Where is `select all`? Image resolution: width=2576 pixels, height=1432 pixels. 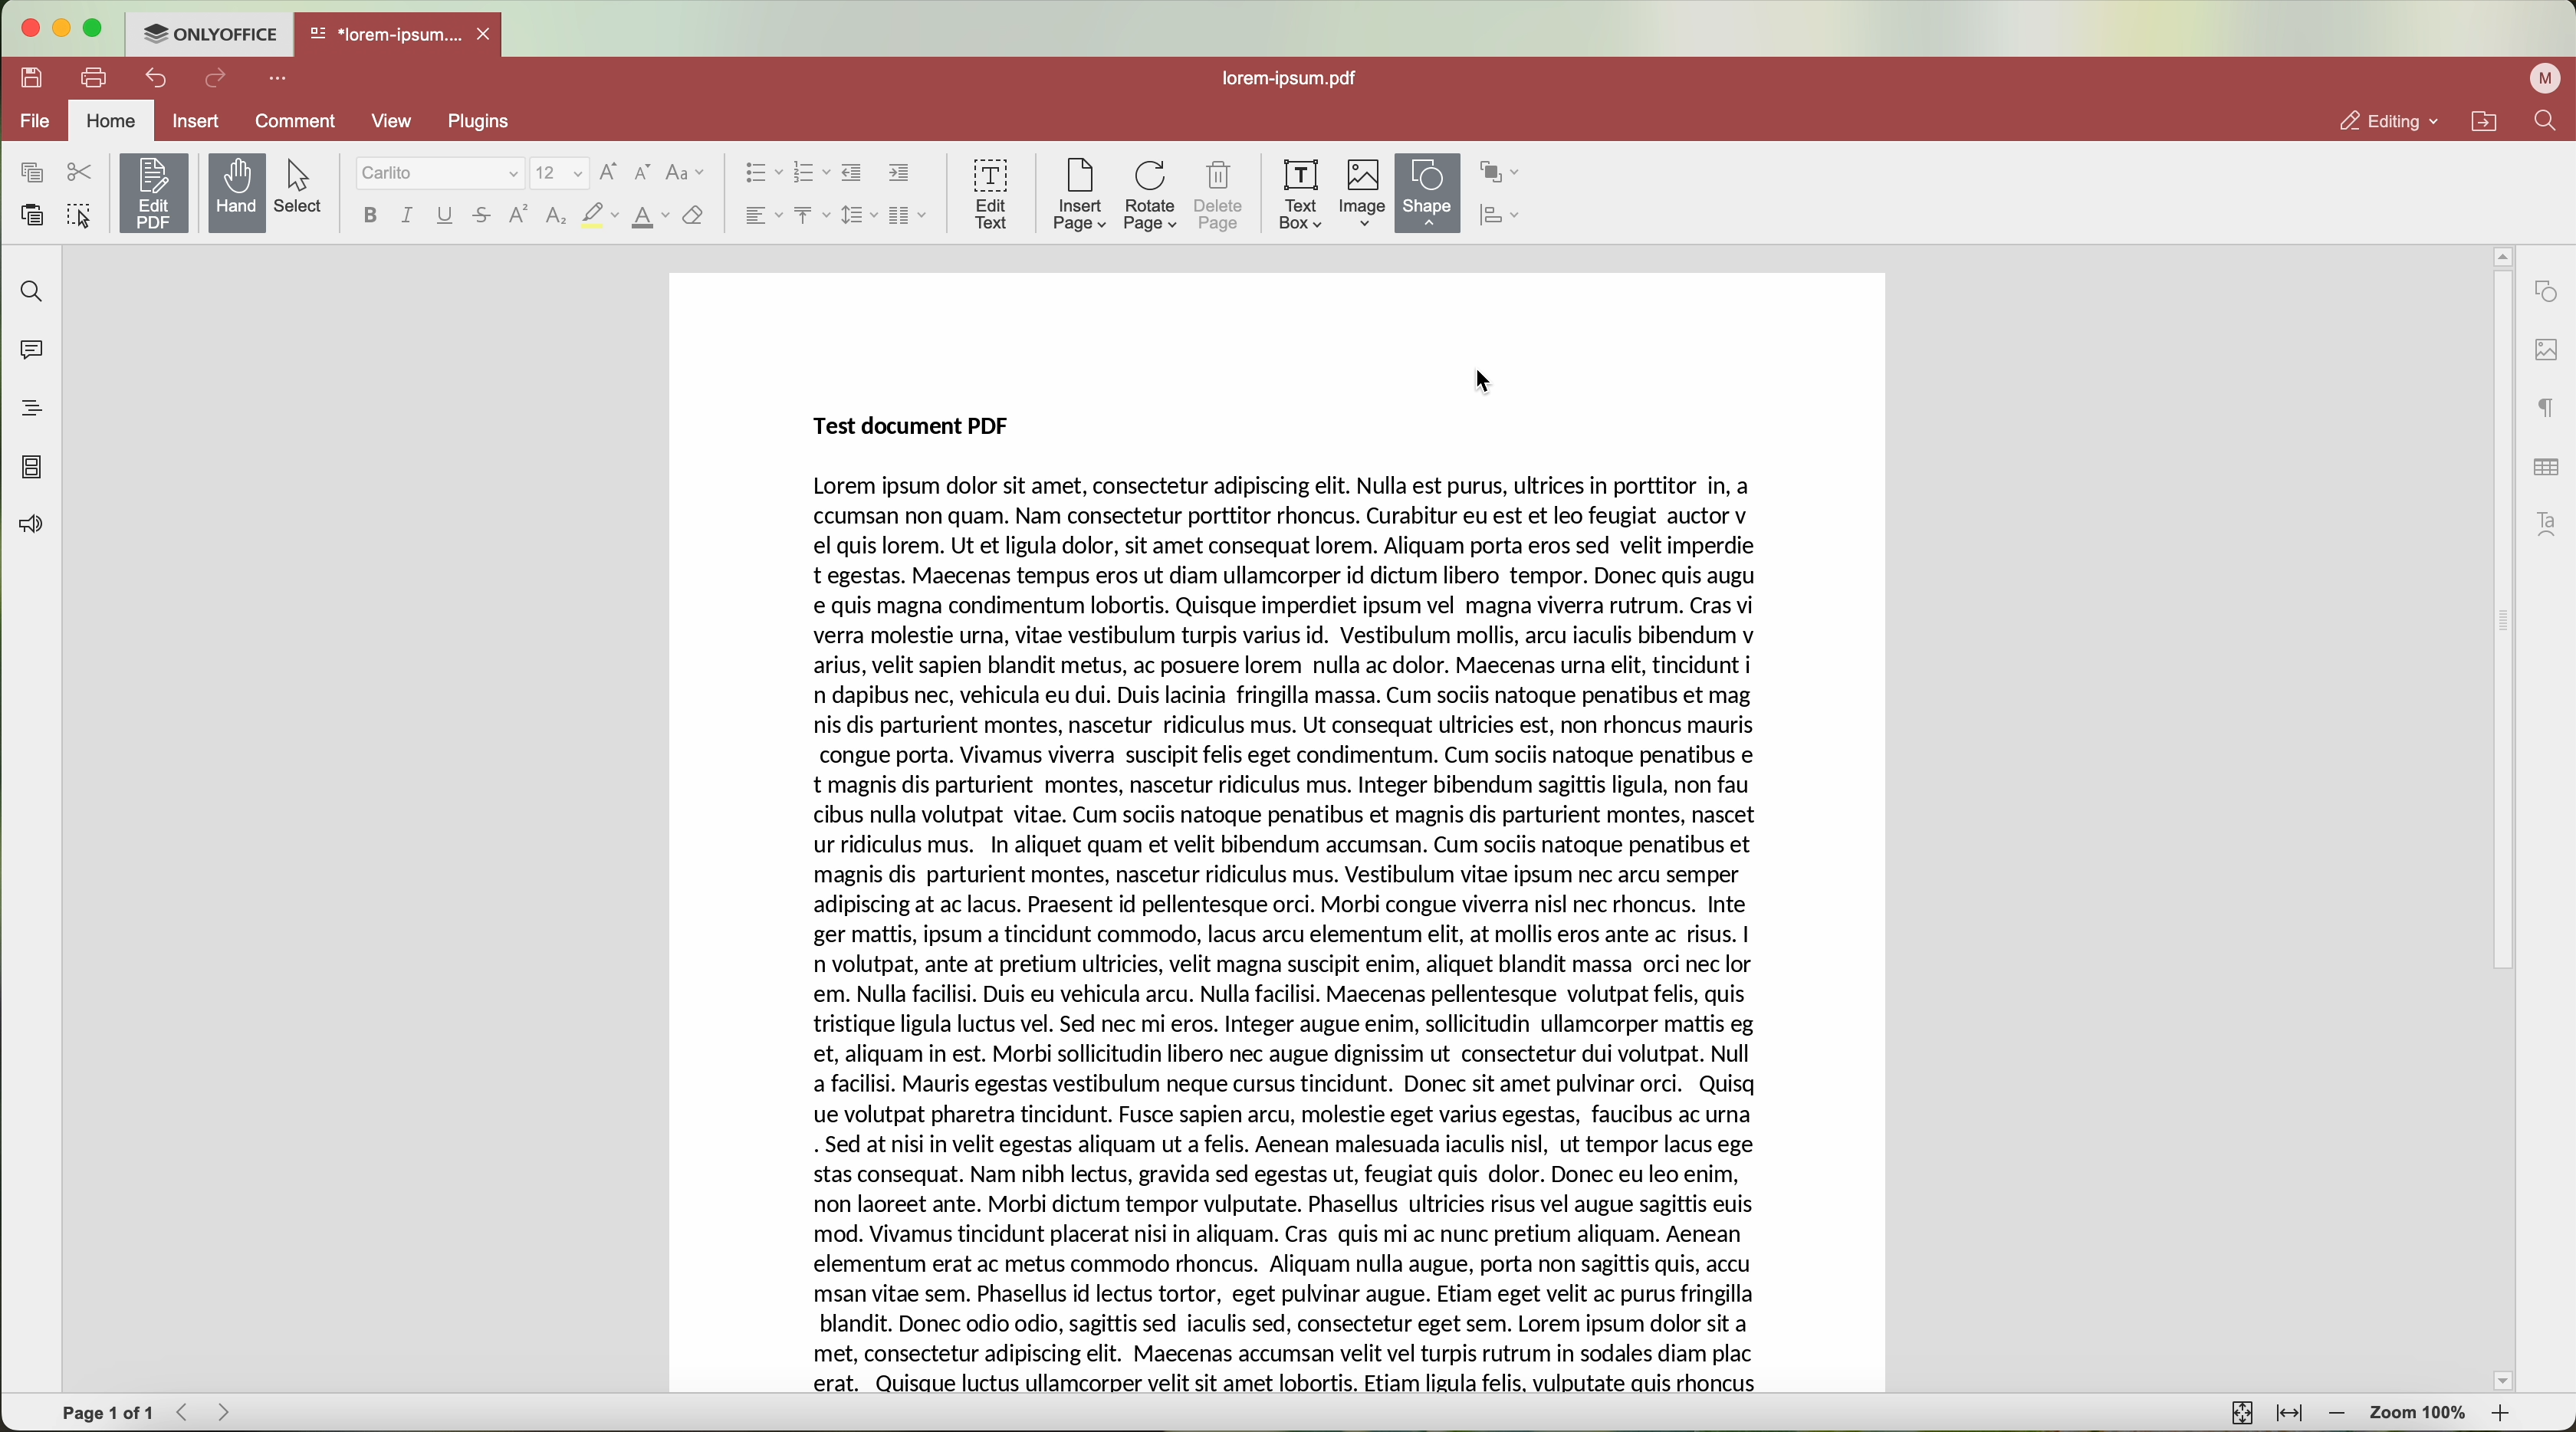 select all is located at coordinates (82, 219).